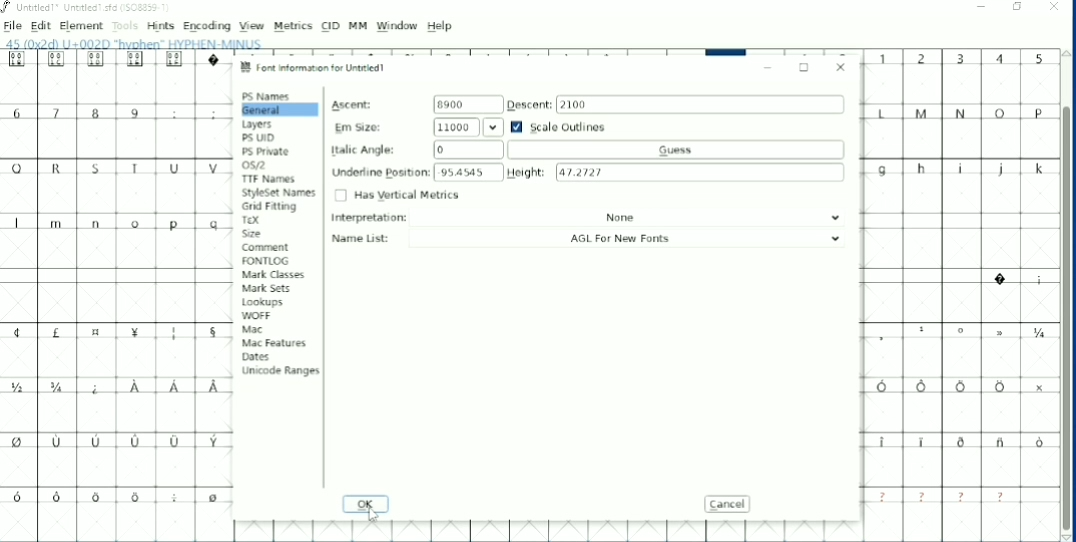 This screenshot has height=542, width=1076. What do you see at coordinates (255, 233) in the screenshot?
I see `Size` at bounding box center [255, 233].